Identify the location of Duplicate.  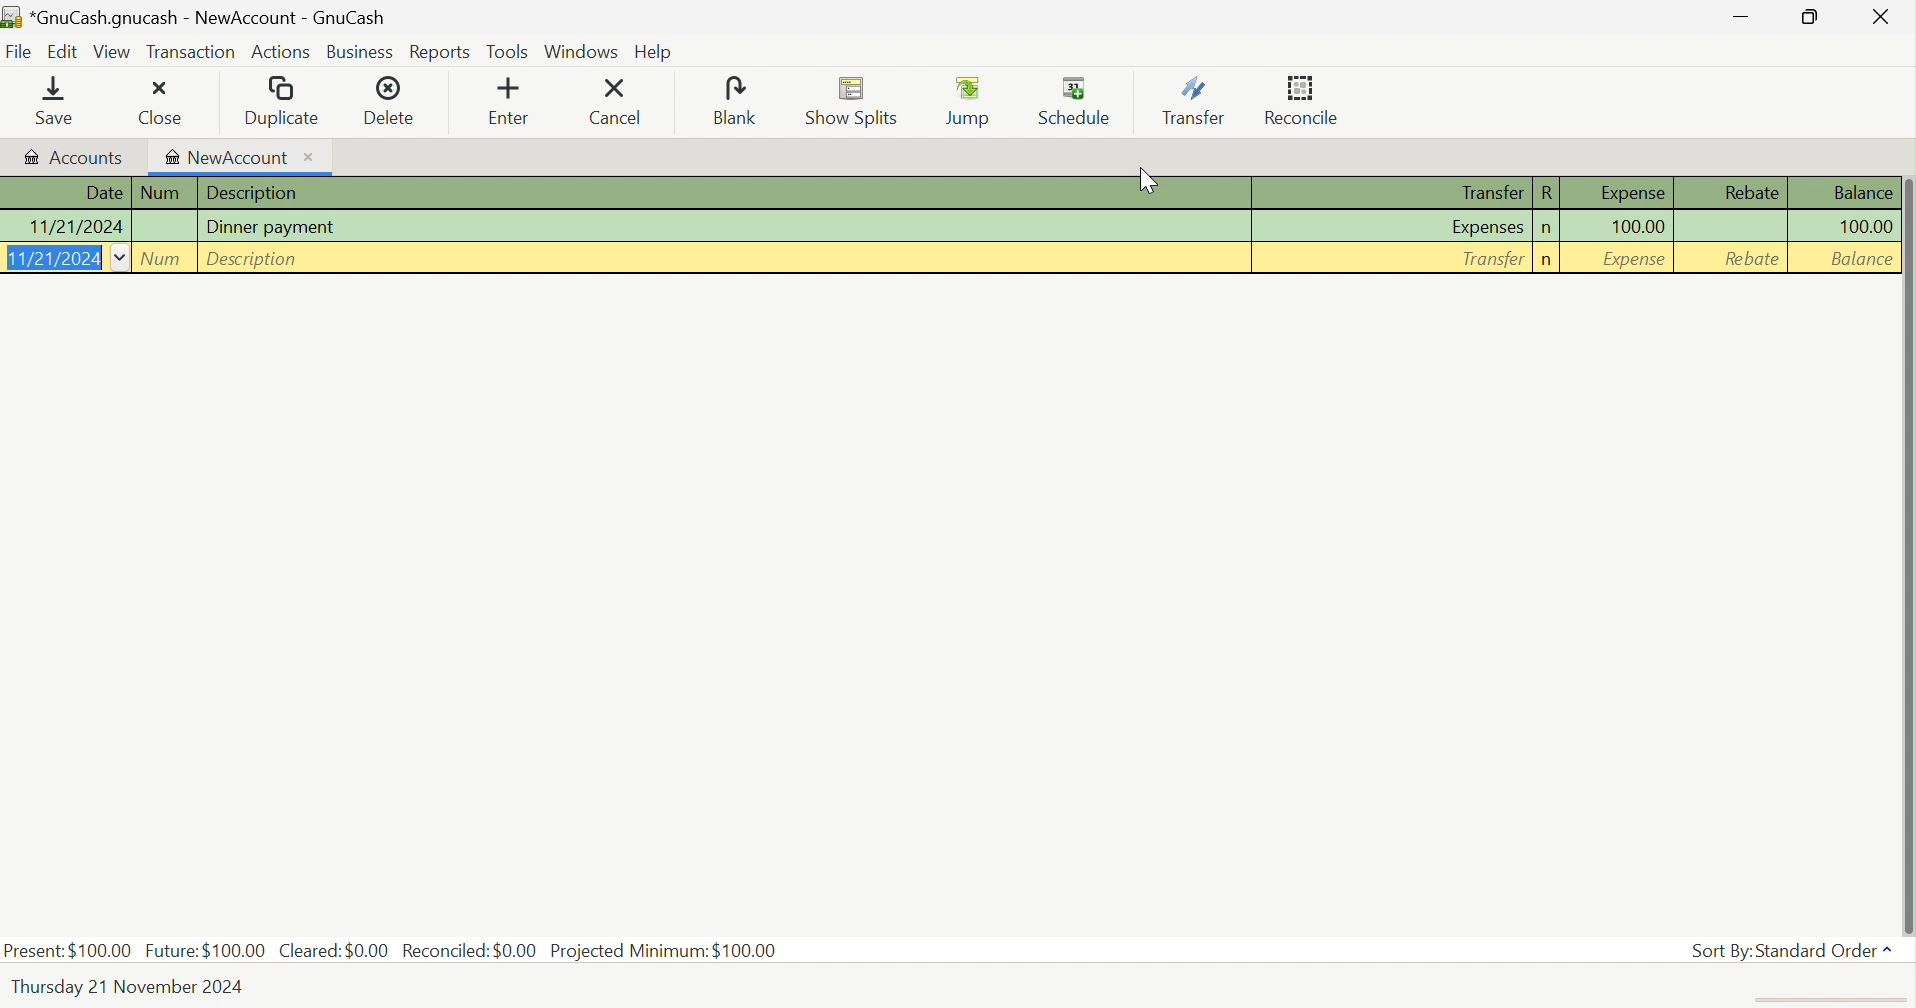
(281, 100).